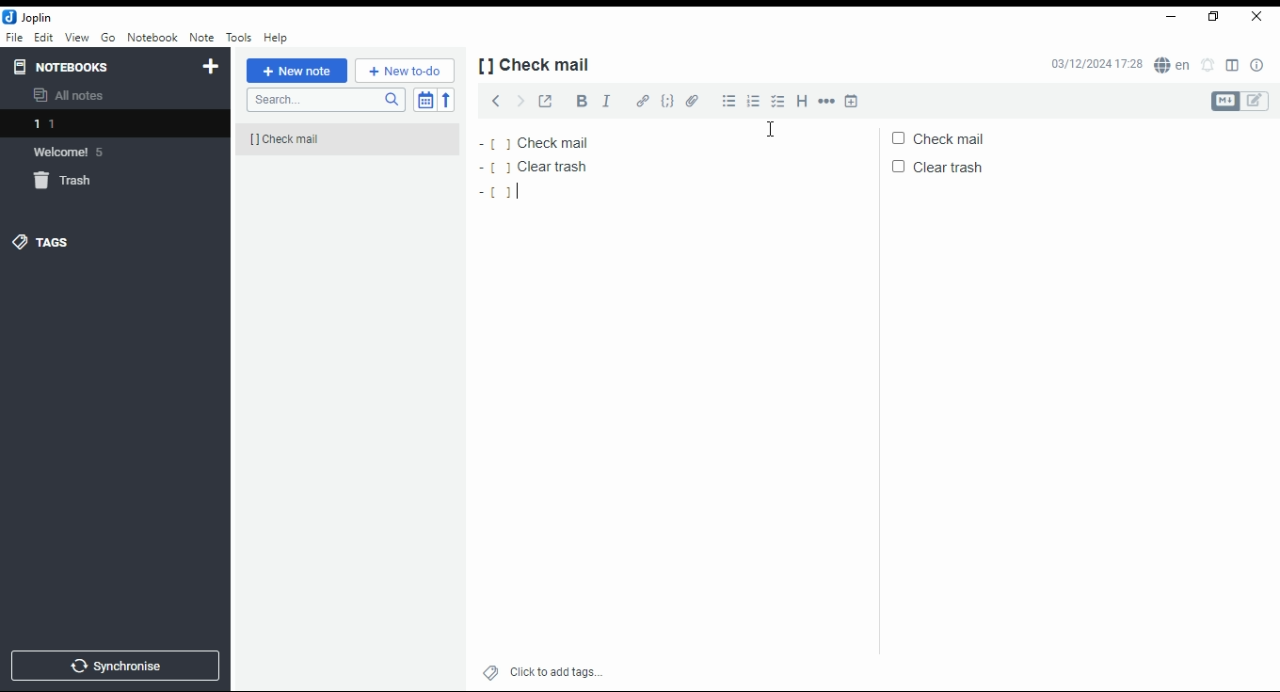 The image size is (1280, 692). What do you see at coordinates (64, 180) in the screenshot?
I see `trash` at bounding box center [64, 180].